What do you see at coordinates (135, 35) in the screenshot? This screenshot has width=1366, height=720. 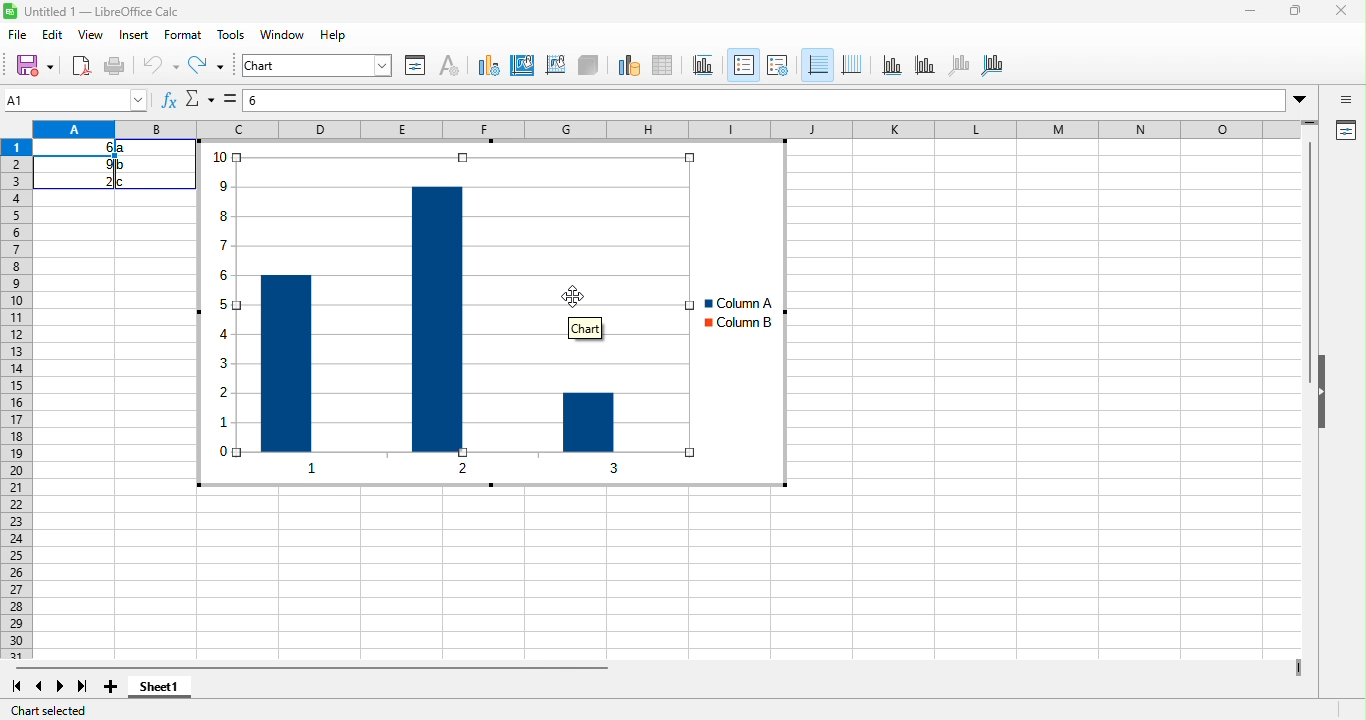 I see `insert` at bounding box center [135, 35].